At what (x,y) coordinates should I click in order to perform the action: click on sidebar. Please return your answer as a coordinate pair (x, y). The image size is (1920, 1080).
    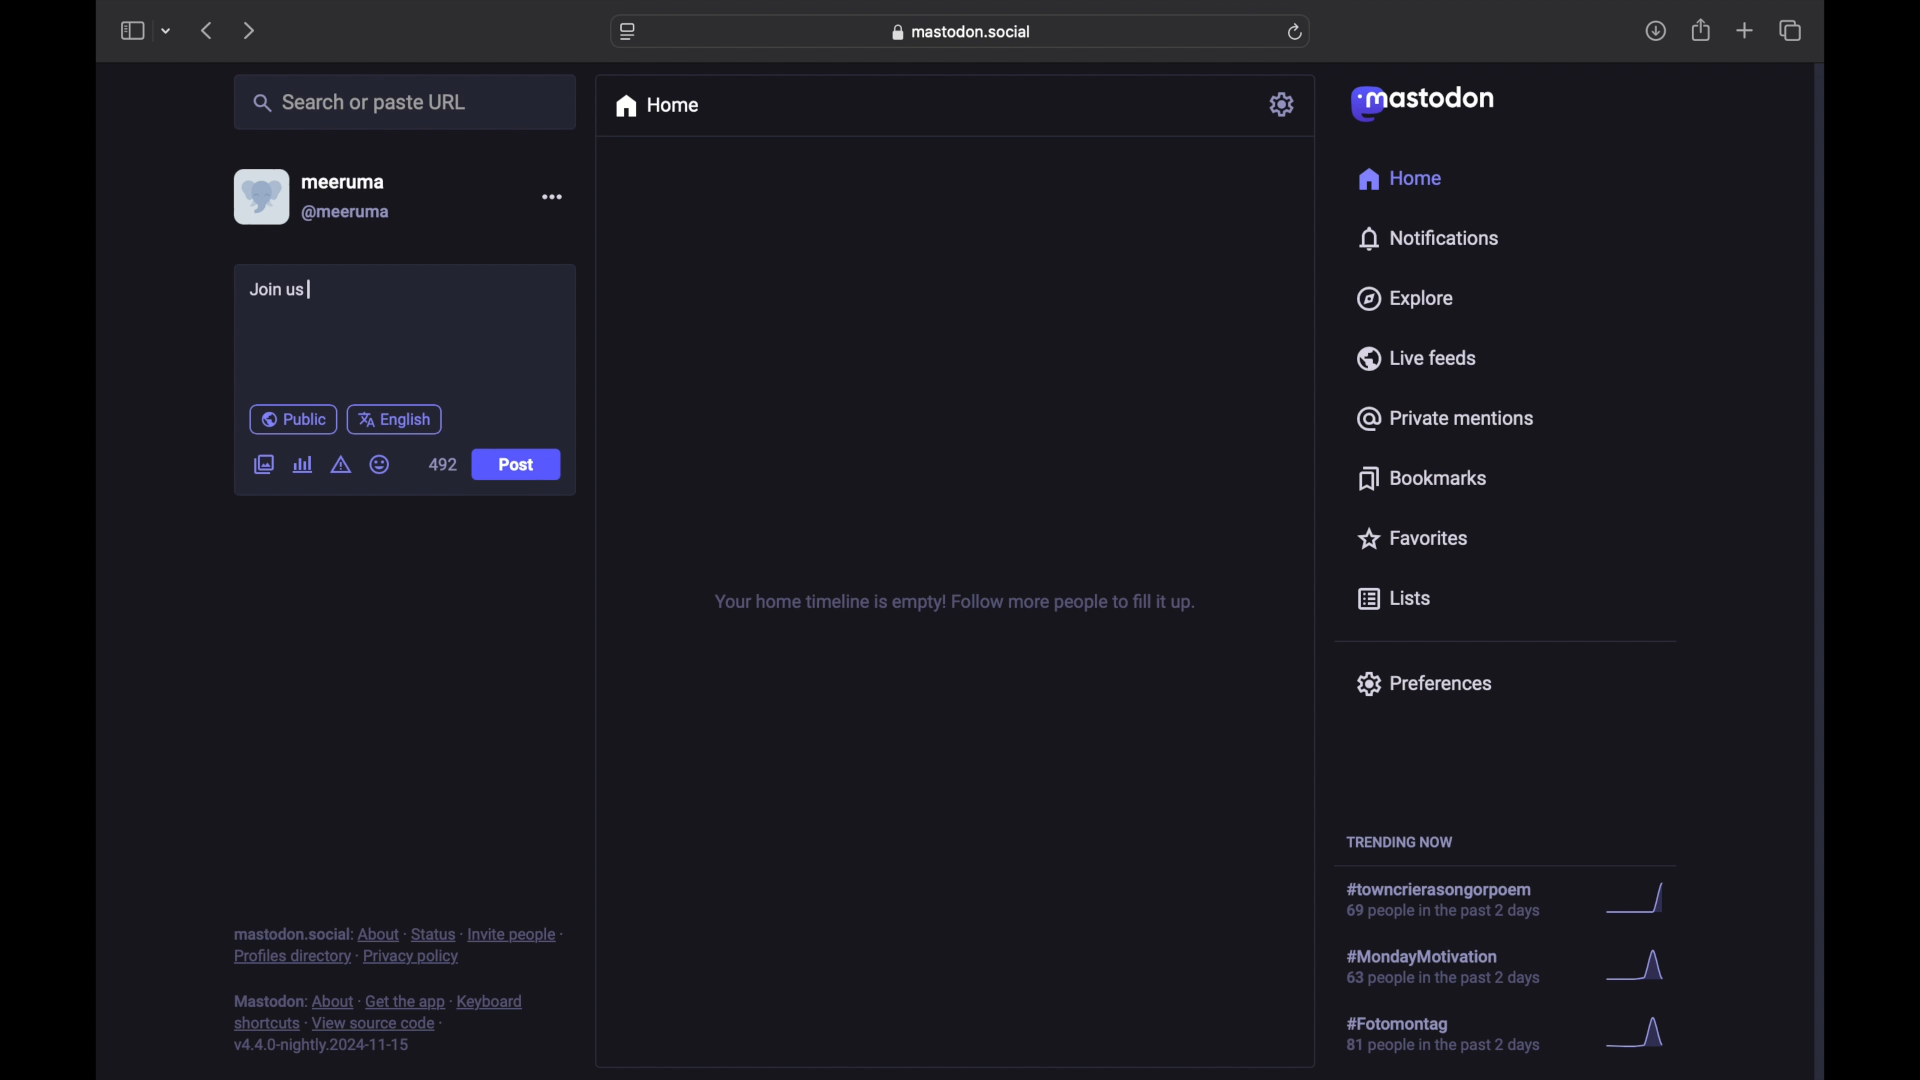
    Looking at the image, I should click on (131, 30).